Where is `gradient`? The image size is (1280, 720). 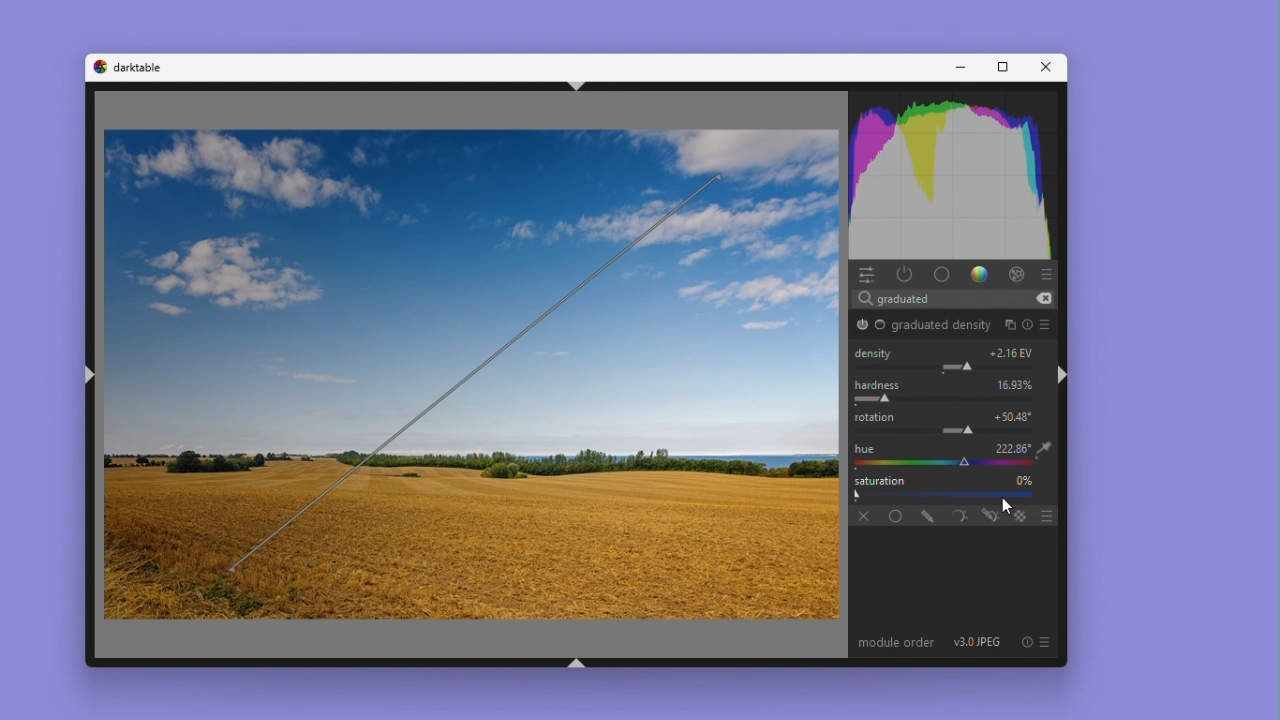
gradient is located at coordinates (977, 273).